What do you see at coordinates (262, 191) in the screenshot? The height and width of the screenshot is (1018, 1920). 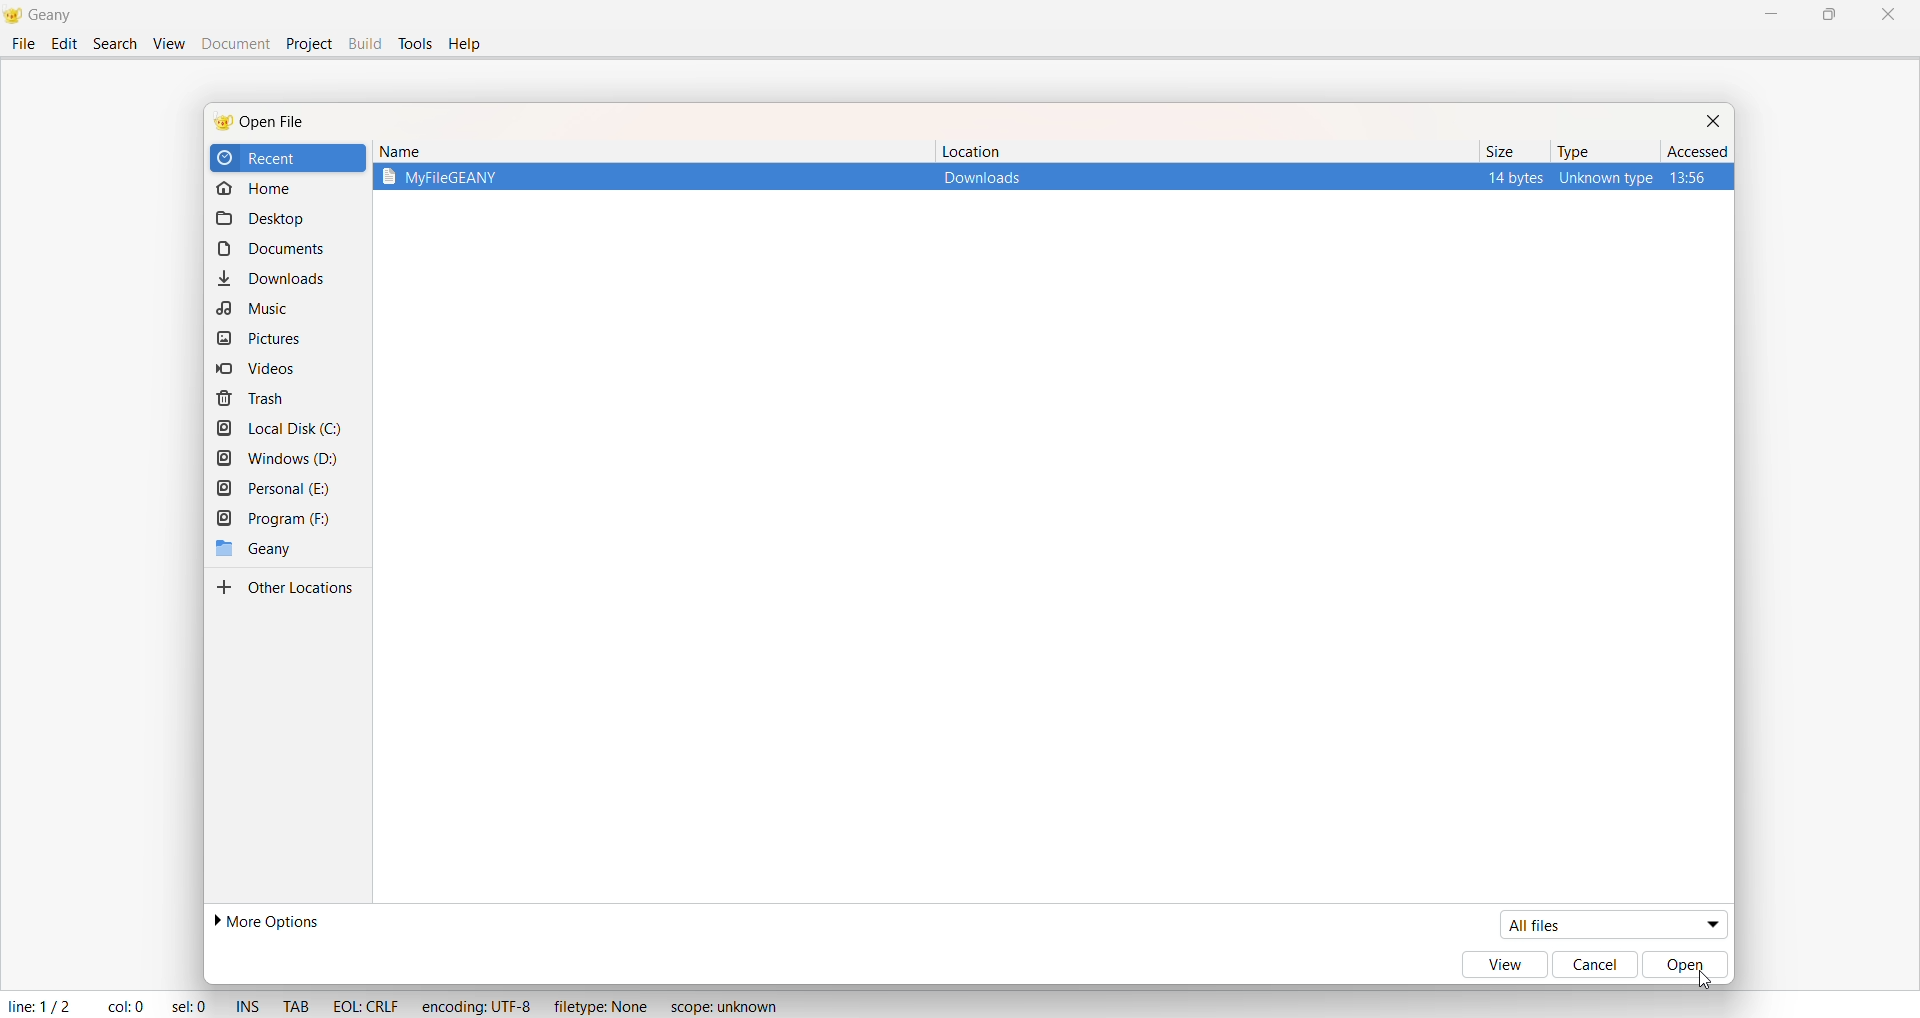 I see `home` at bounding box center [262, 191].